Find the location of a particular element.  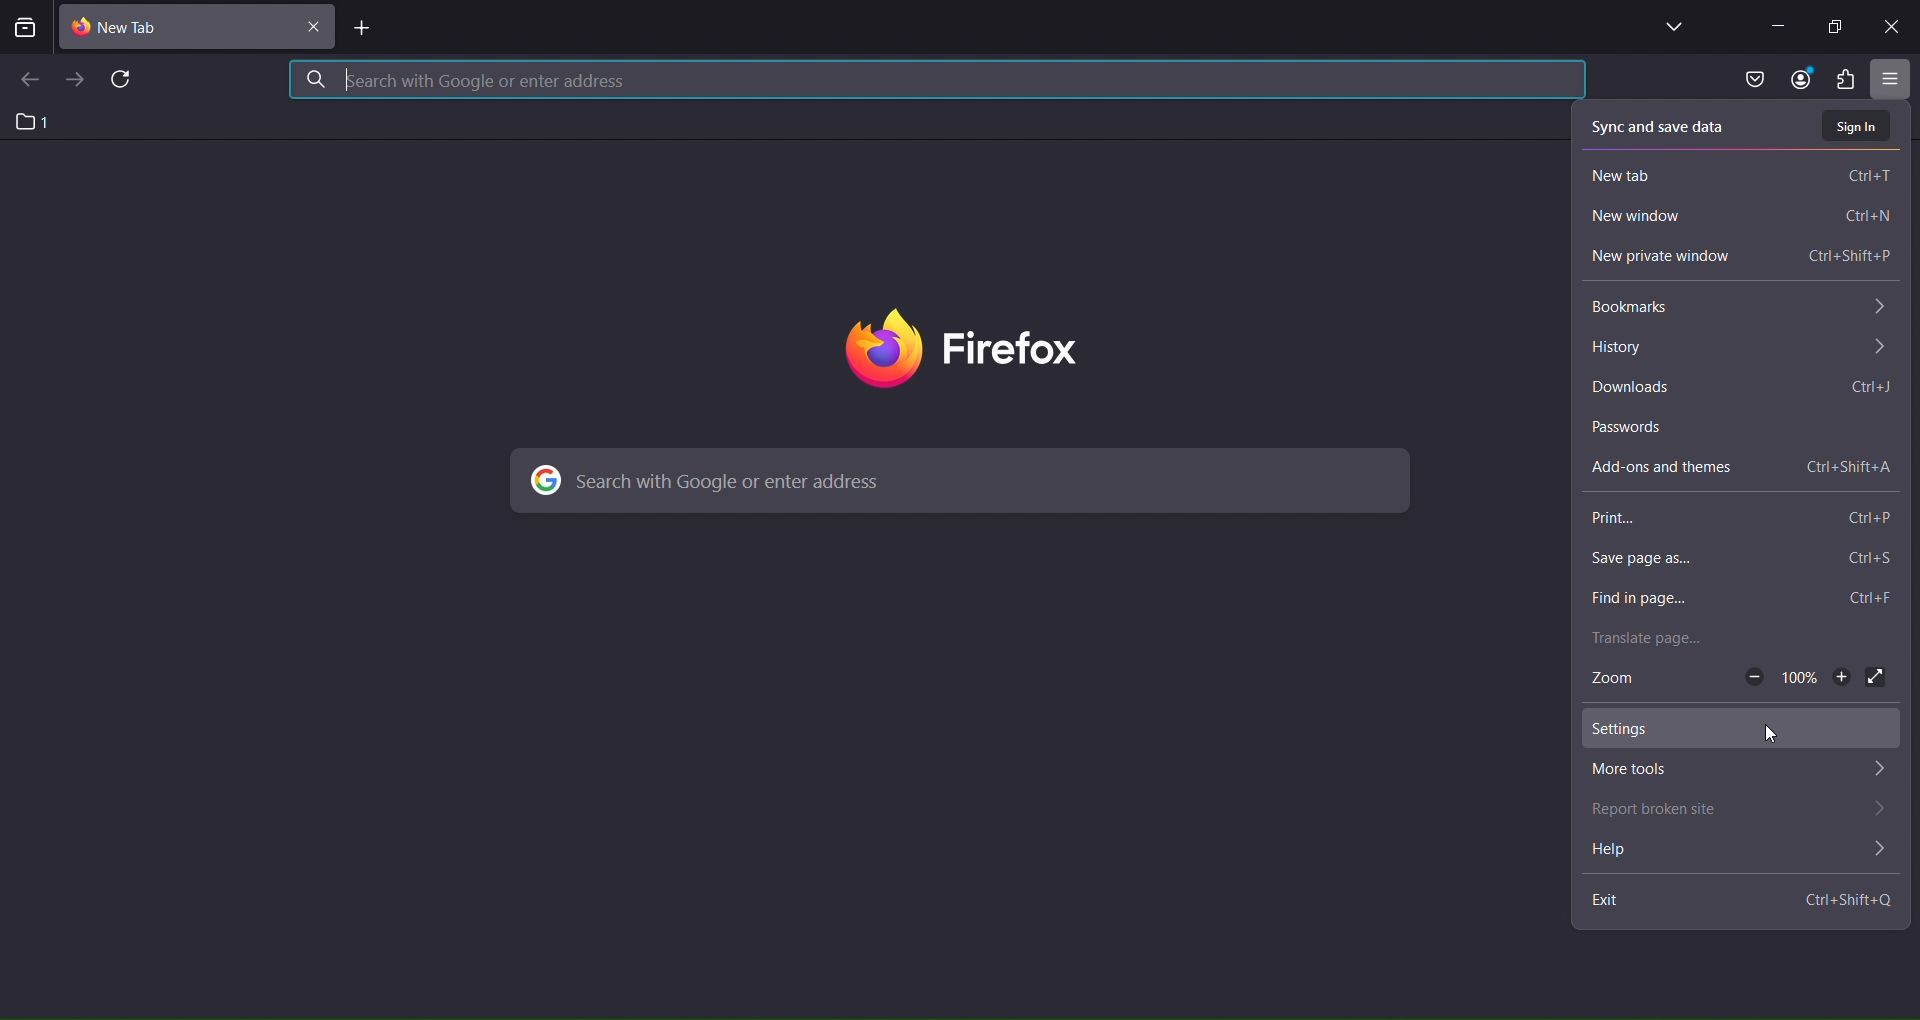

bookmark is located at coordinates (1733, 310).